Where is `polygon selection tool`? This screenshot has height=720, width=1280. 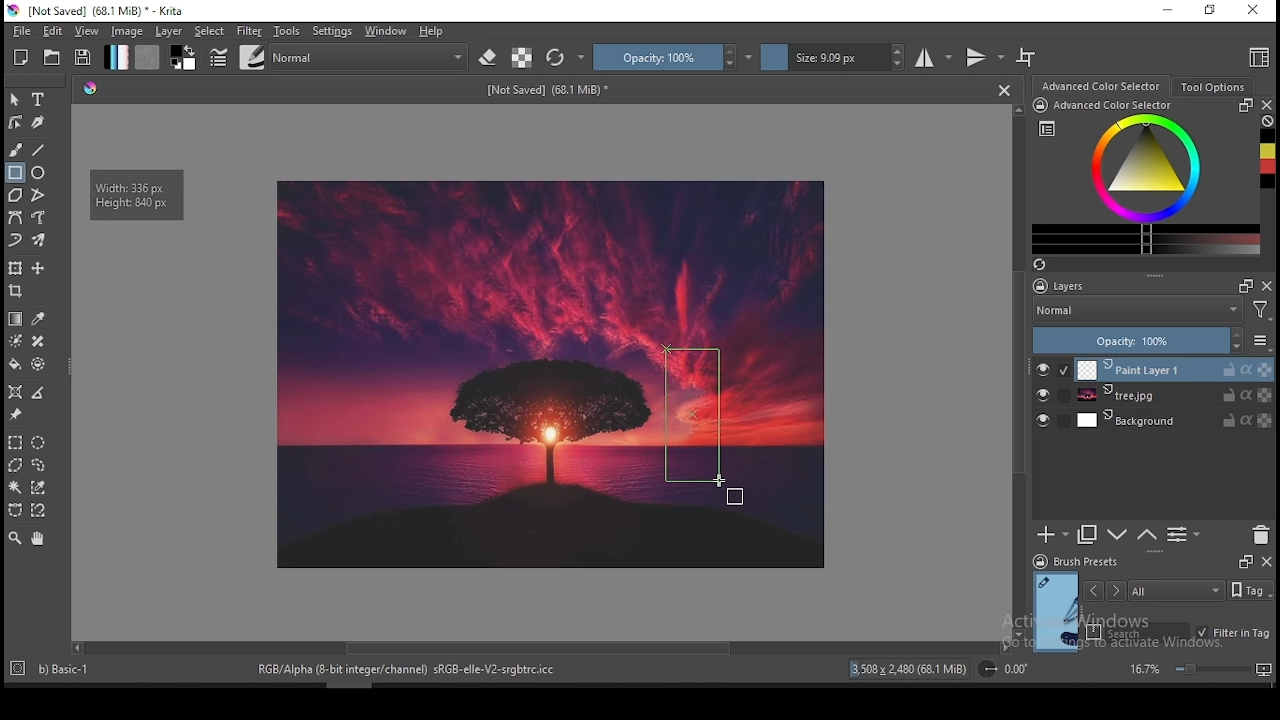
polygon selection tool is located at coordinates (14, 442).